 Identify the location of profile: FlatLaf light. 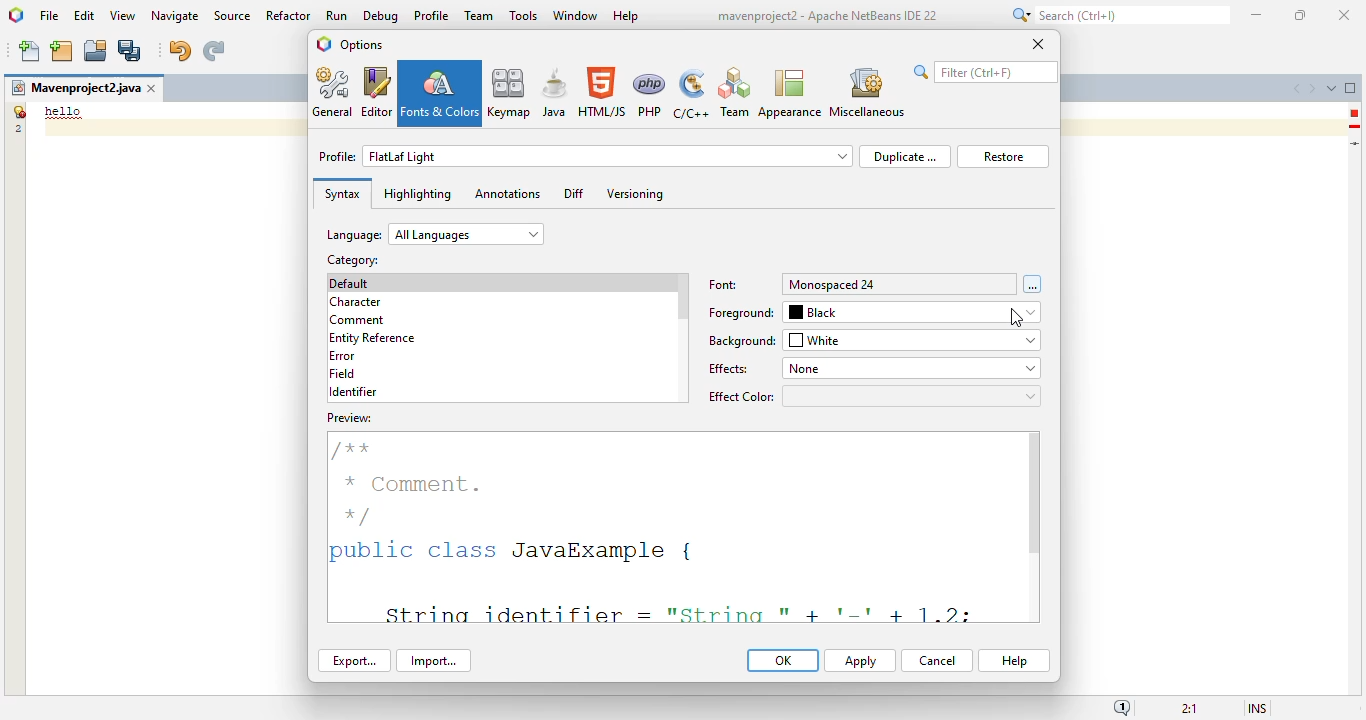
(585, 156).